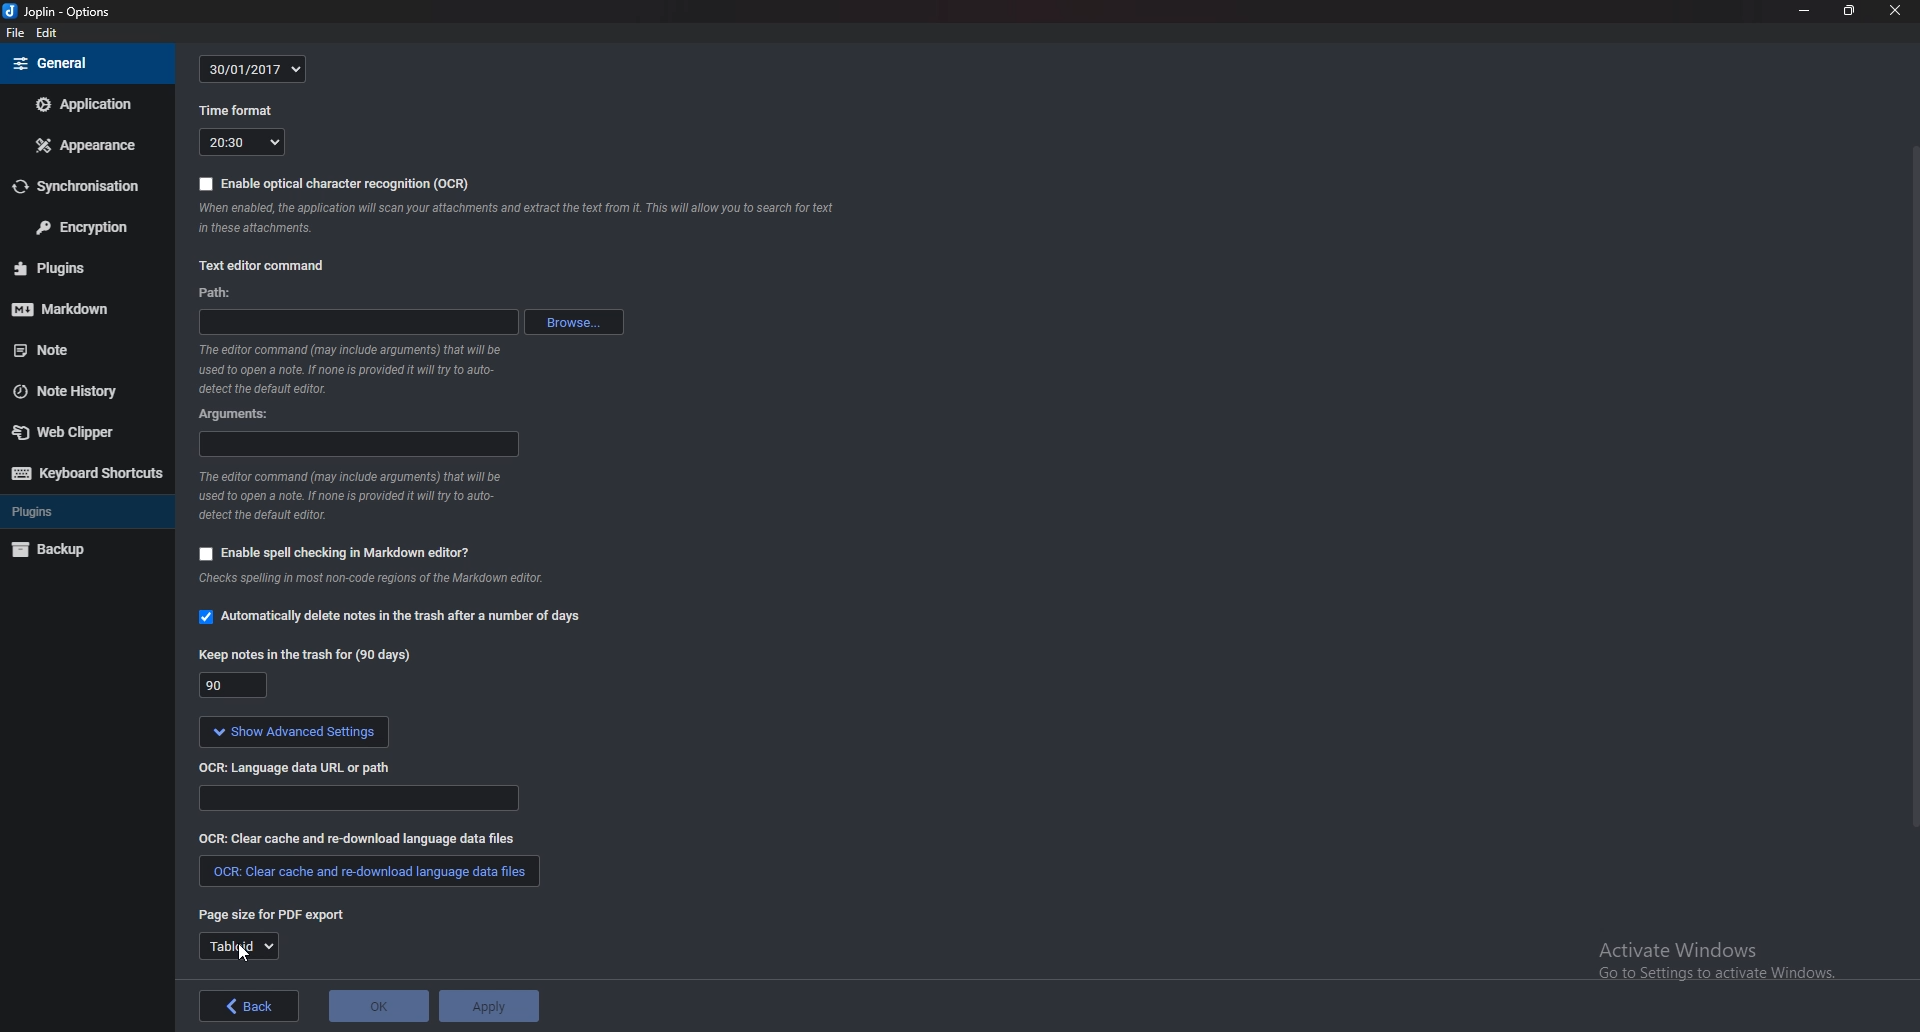 The width and height of the screenshot is (1920, 1032). What do you see at coordinates (237, 112) in the screenshot?
I see `time format` at bounding box center [237, 112].